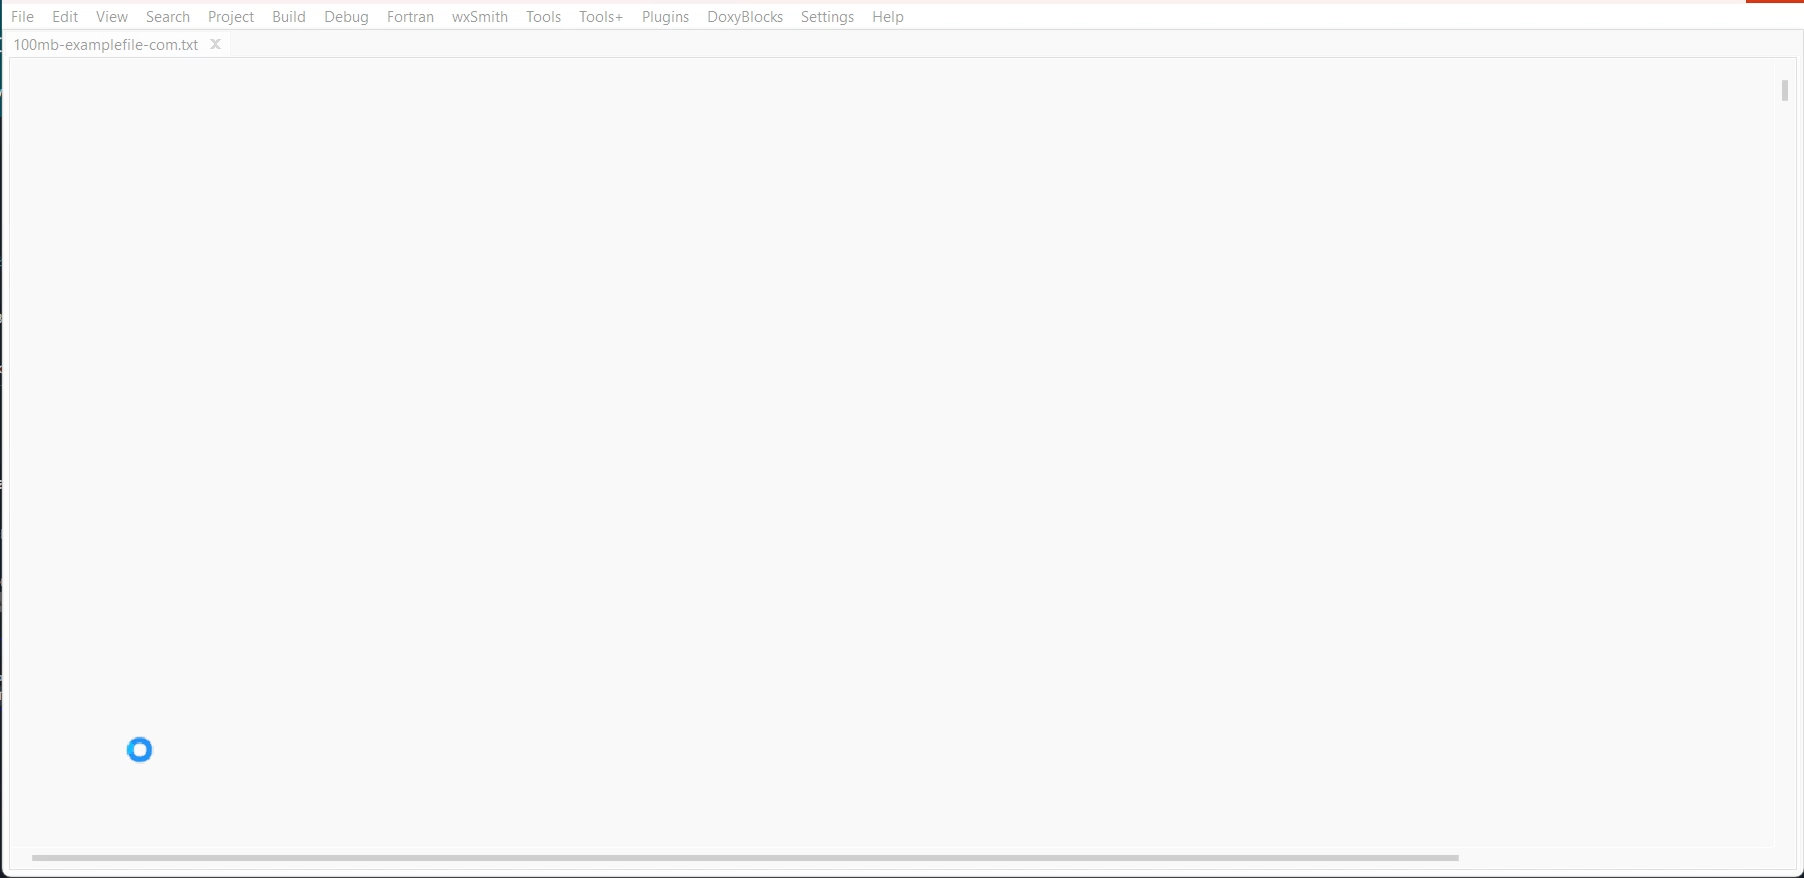 This screenshot has width=1804, height=878. What do you see at coordinates (902, 857) in the screenshot?
I see `Horizontal scroll bar` at bounding box center [902, 857].